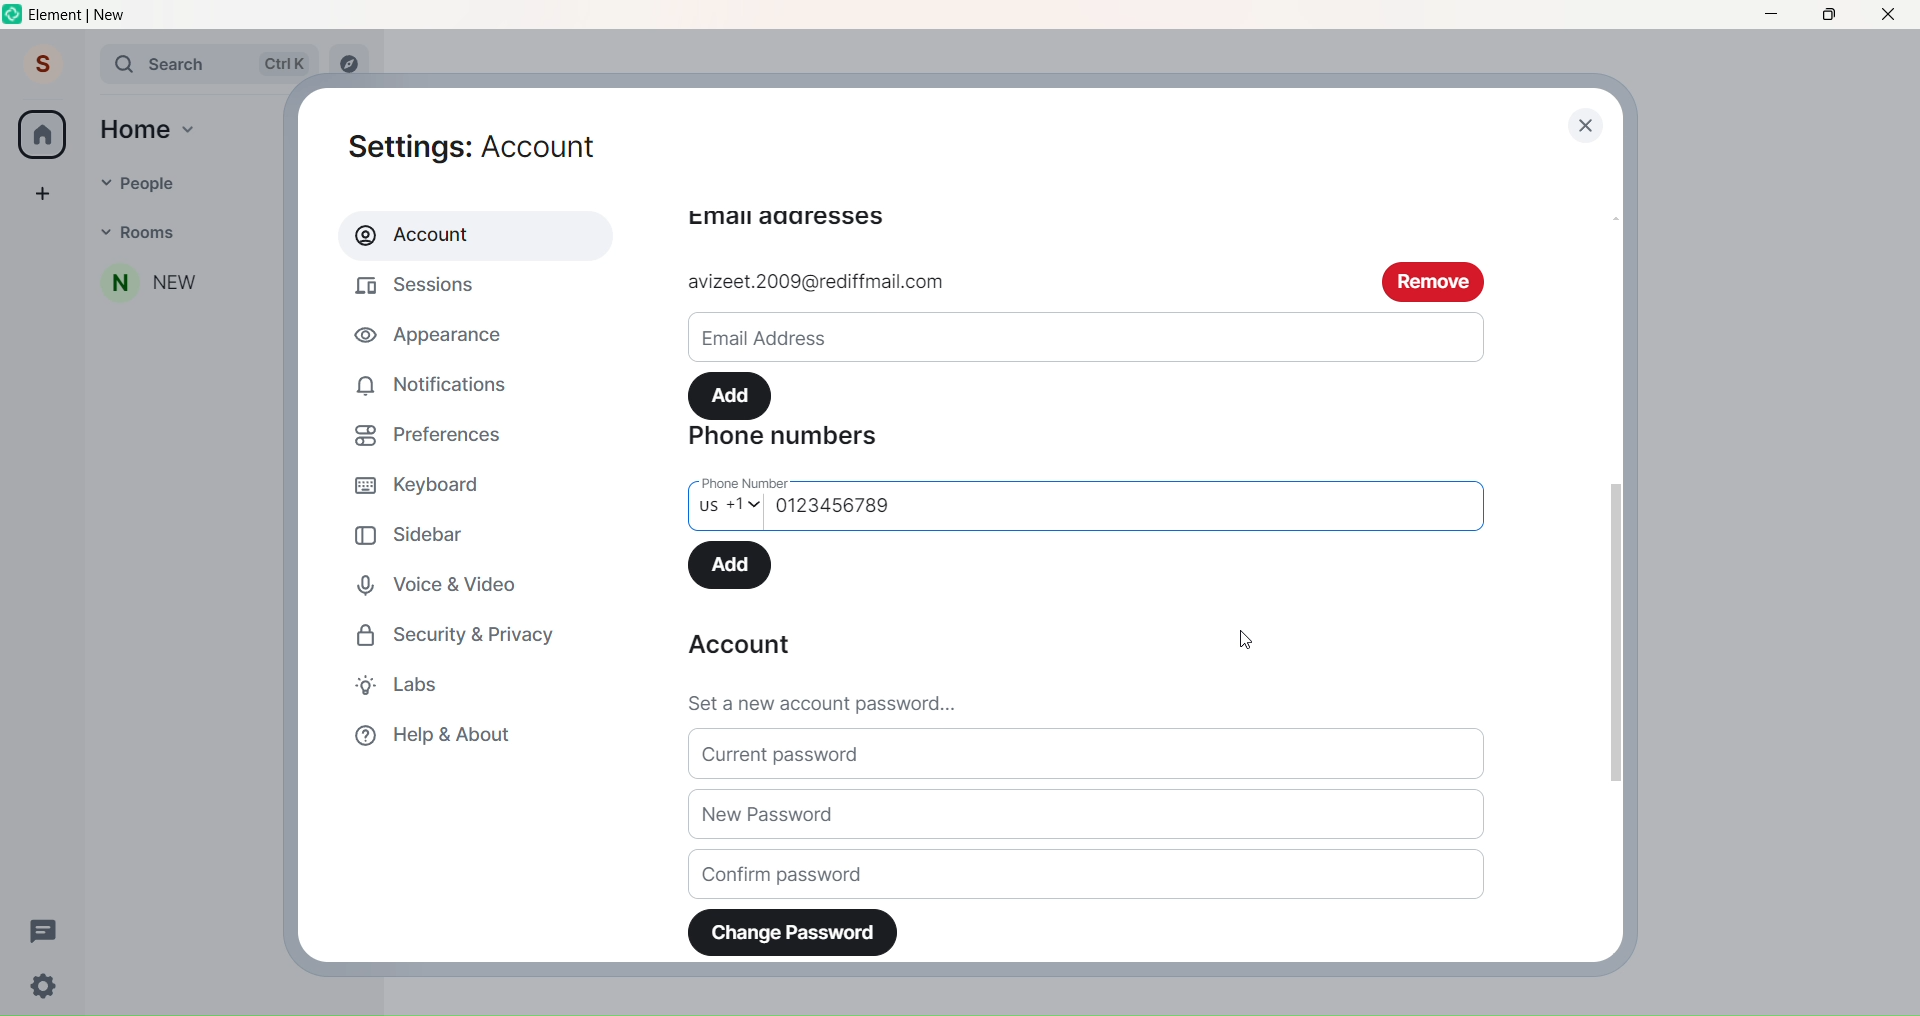  I want to click on Phone Numbers, so click(793, 441).